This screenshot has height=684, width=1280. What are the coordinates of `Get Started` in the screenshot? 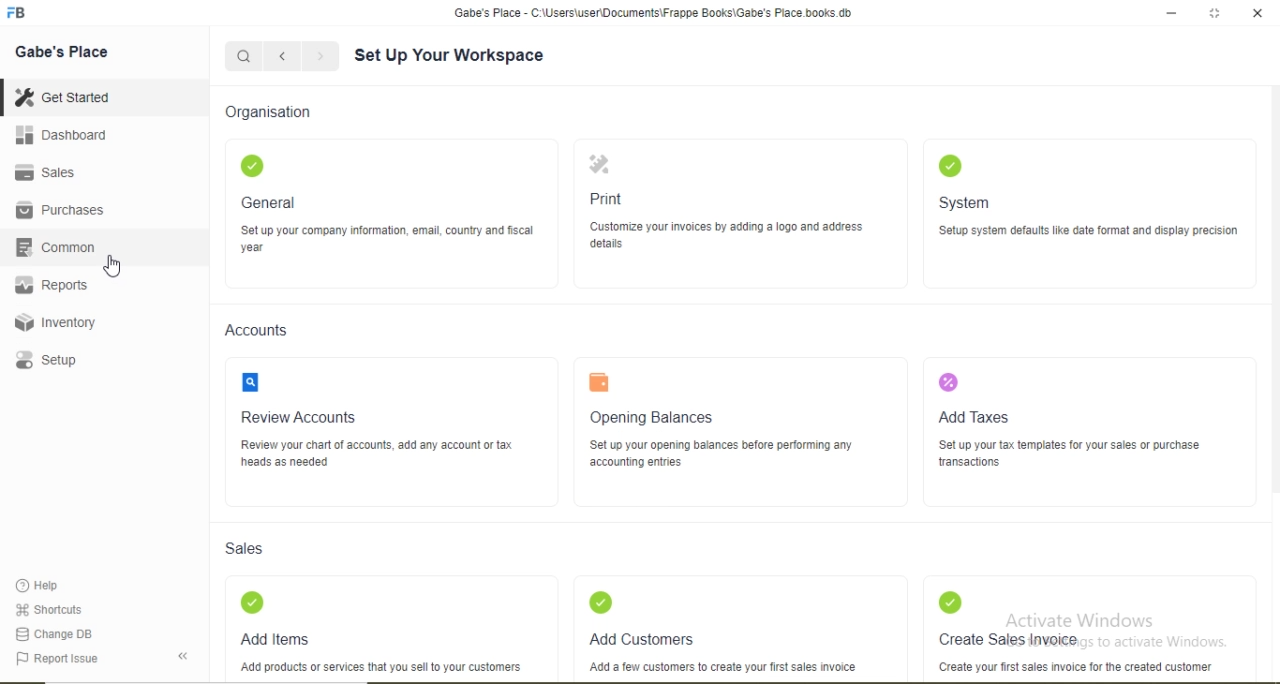 It's located at (61, 96).